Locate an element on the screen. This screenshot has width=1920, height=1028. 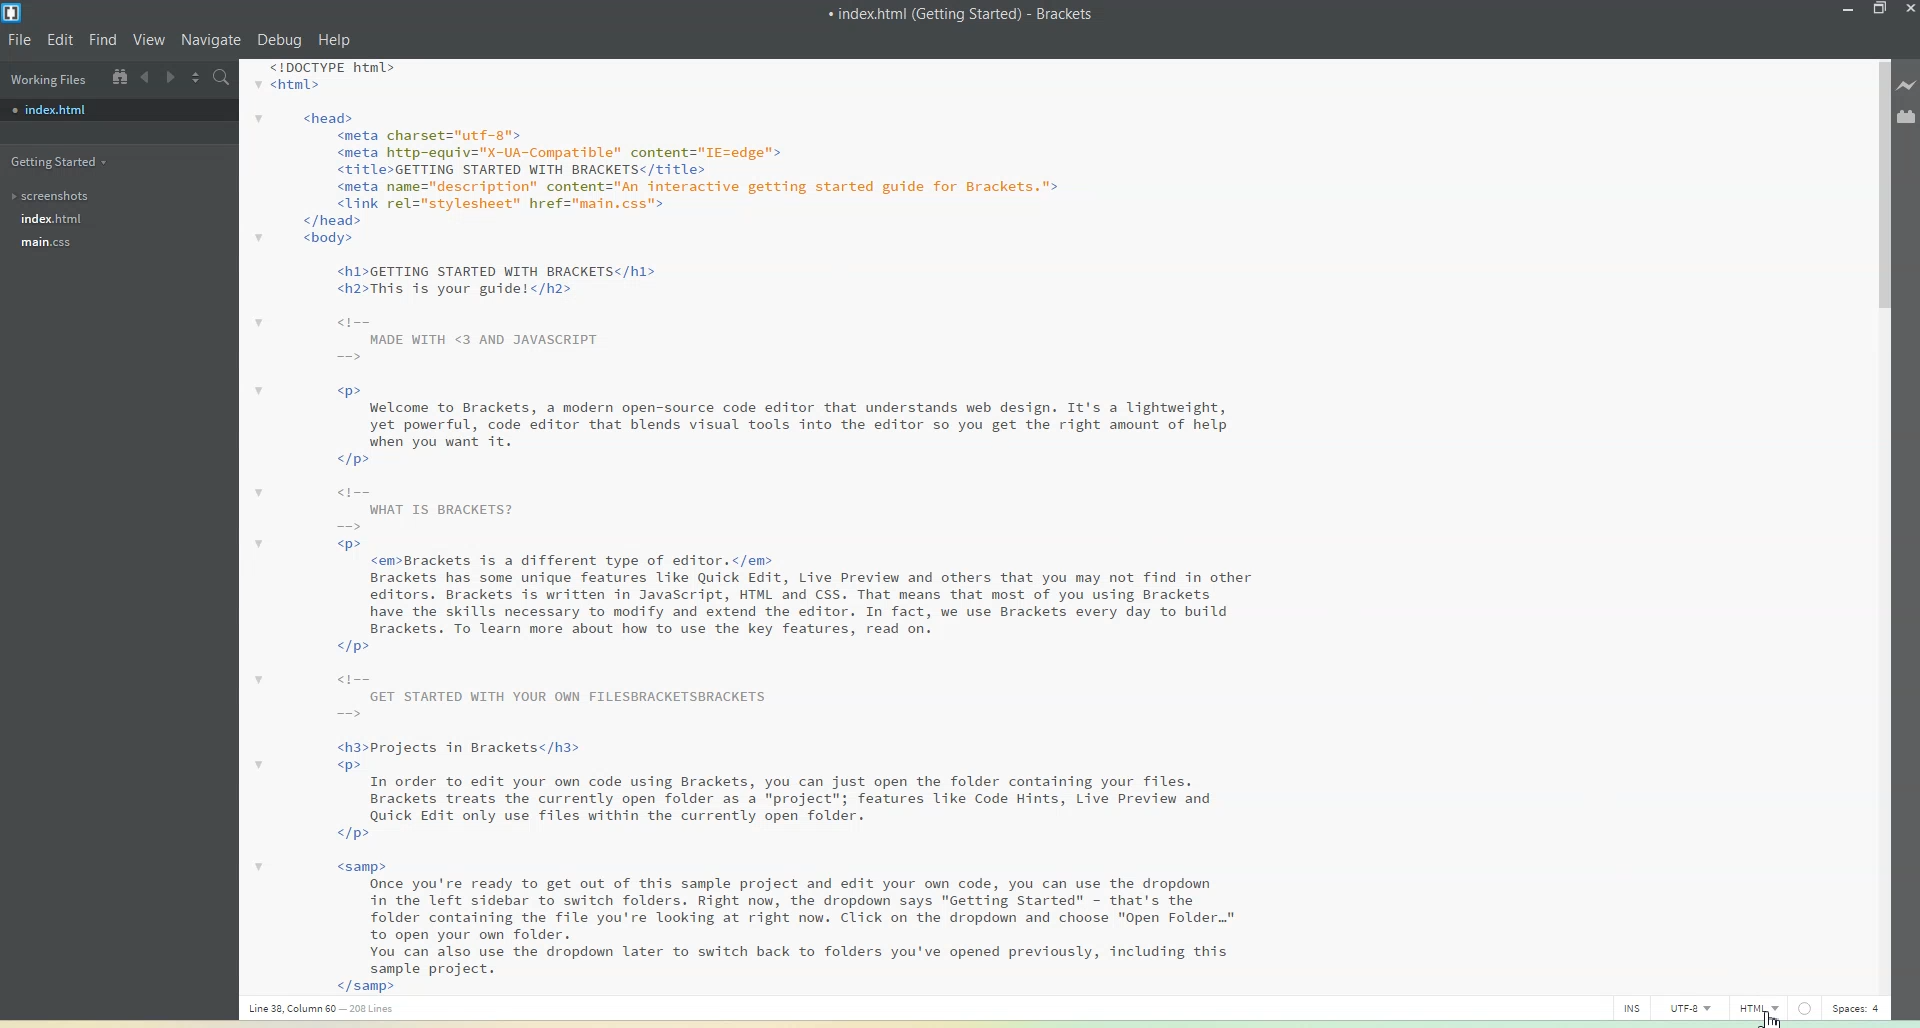
cursor is located at coordinates (1769, 1015).